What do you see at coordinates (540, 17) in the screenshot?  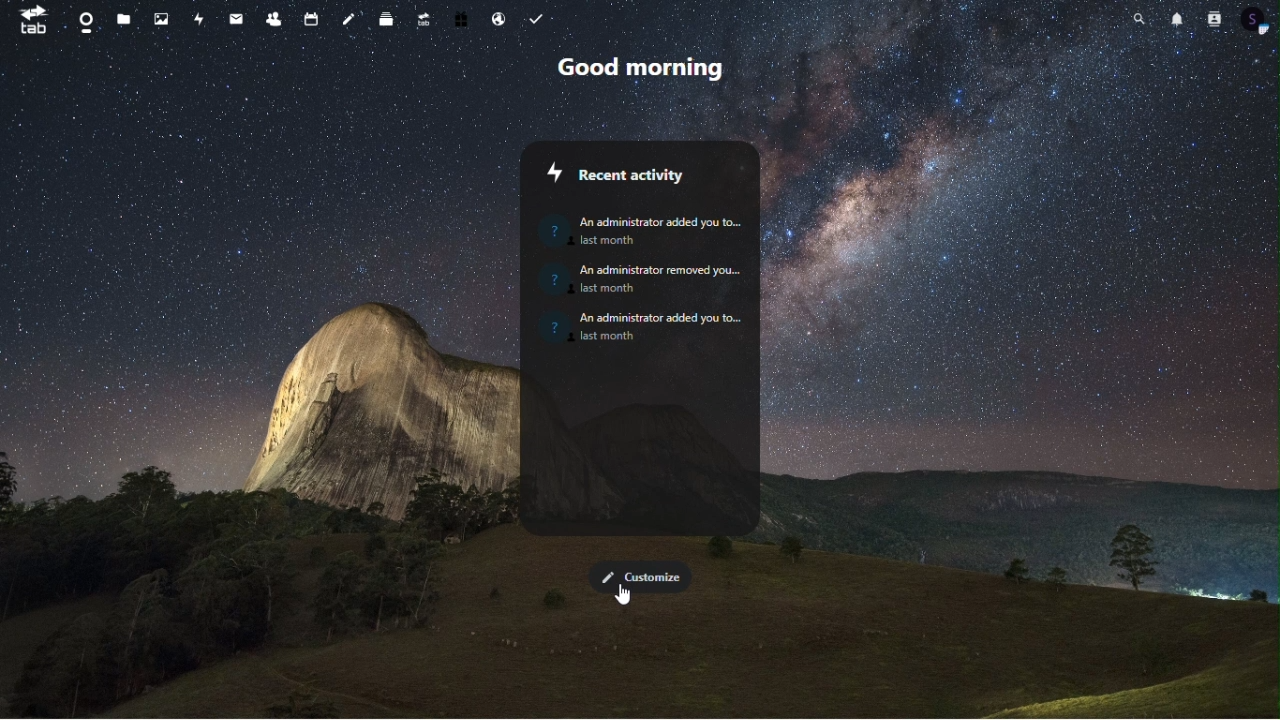 I see `tasks` at bounding box center [540, 17].